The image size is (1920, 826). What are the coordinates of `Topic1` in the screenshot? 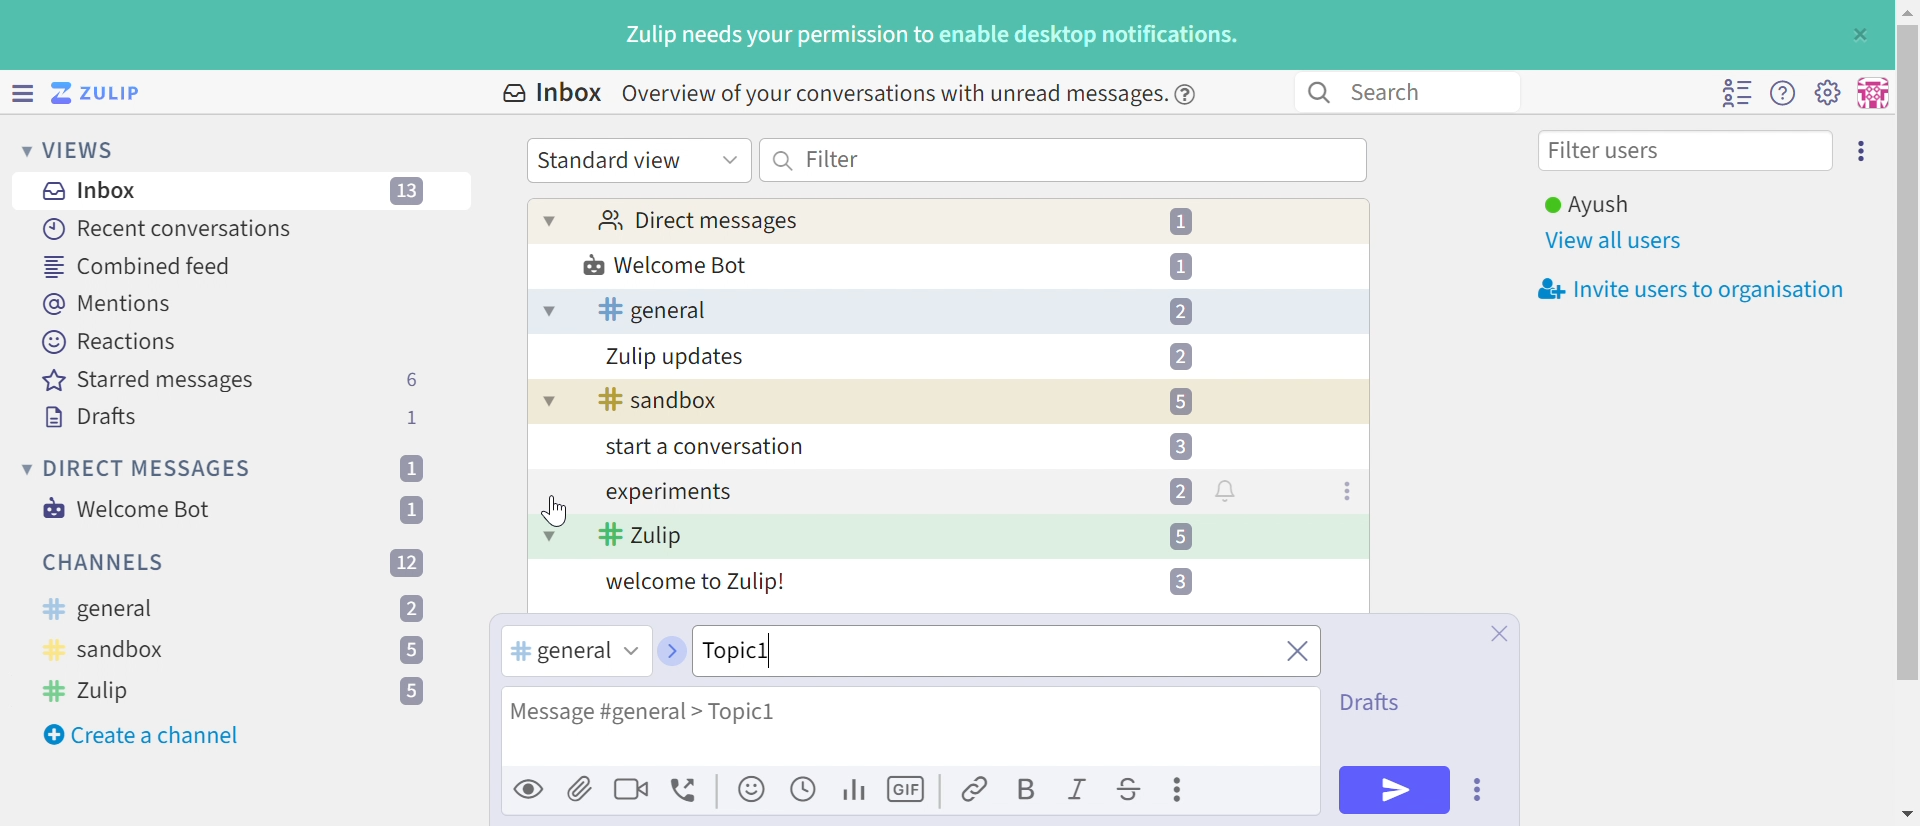 It's located at (794, 649).